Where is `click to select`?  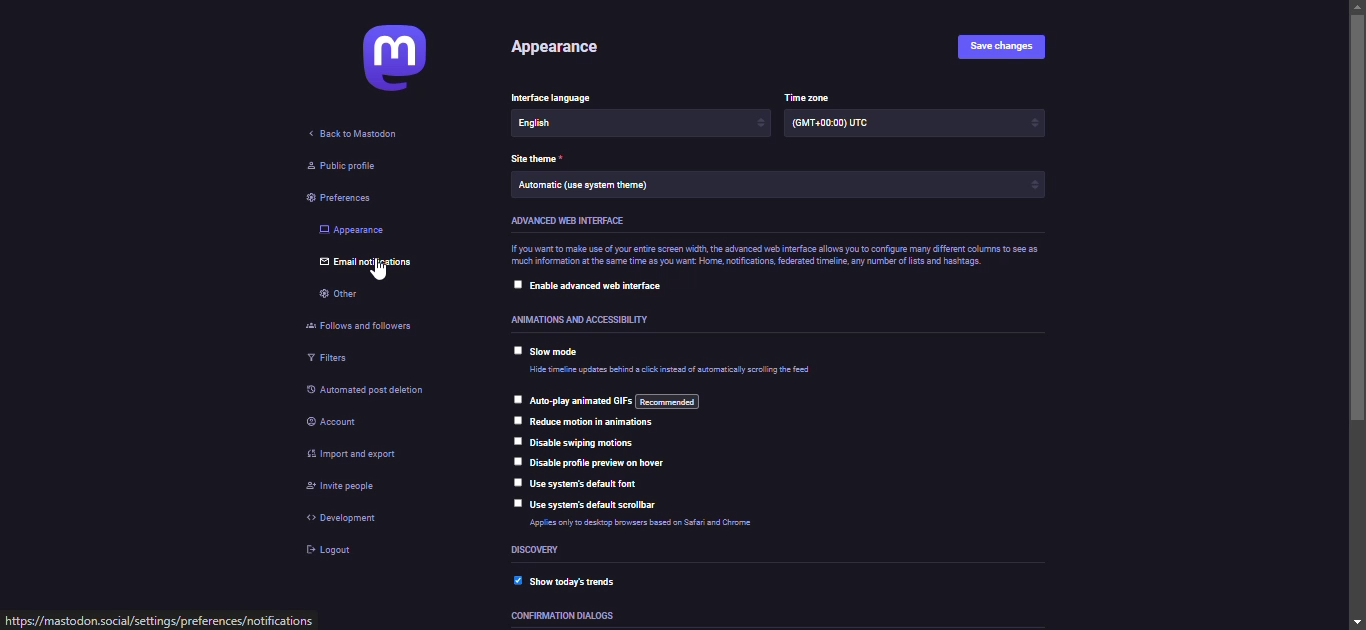
click to select is located at coordinates (516, 482).